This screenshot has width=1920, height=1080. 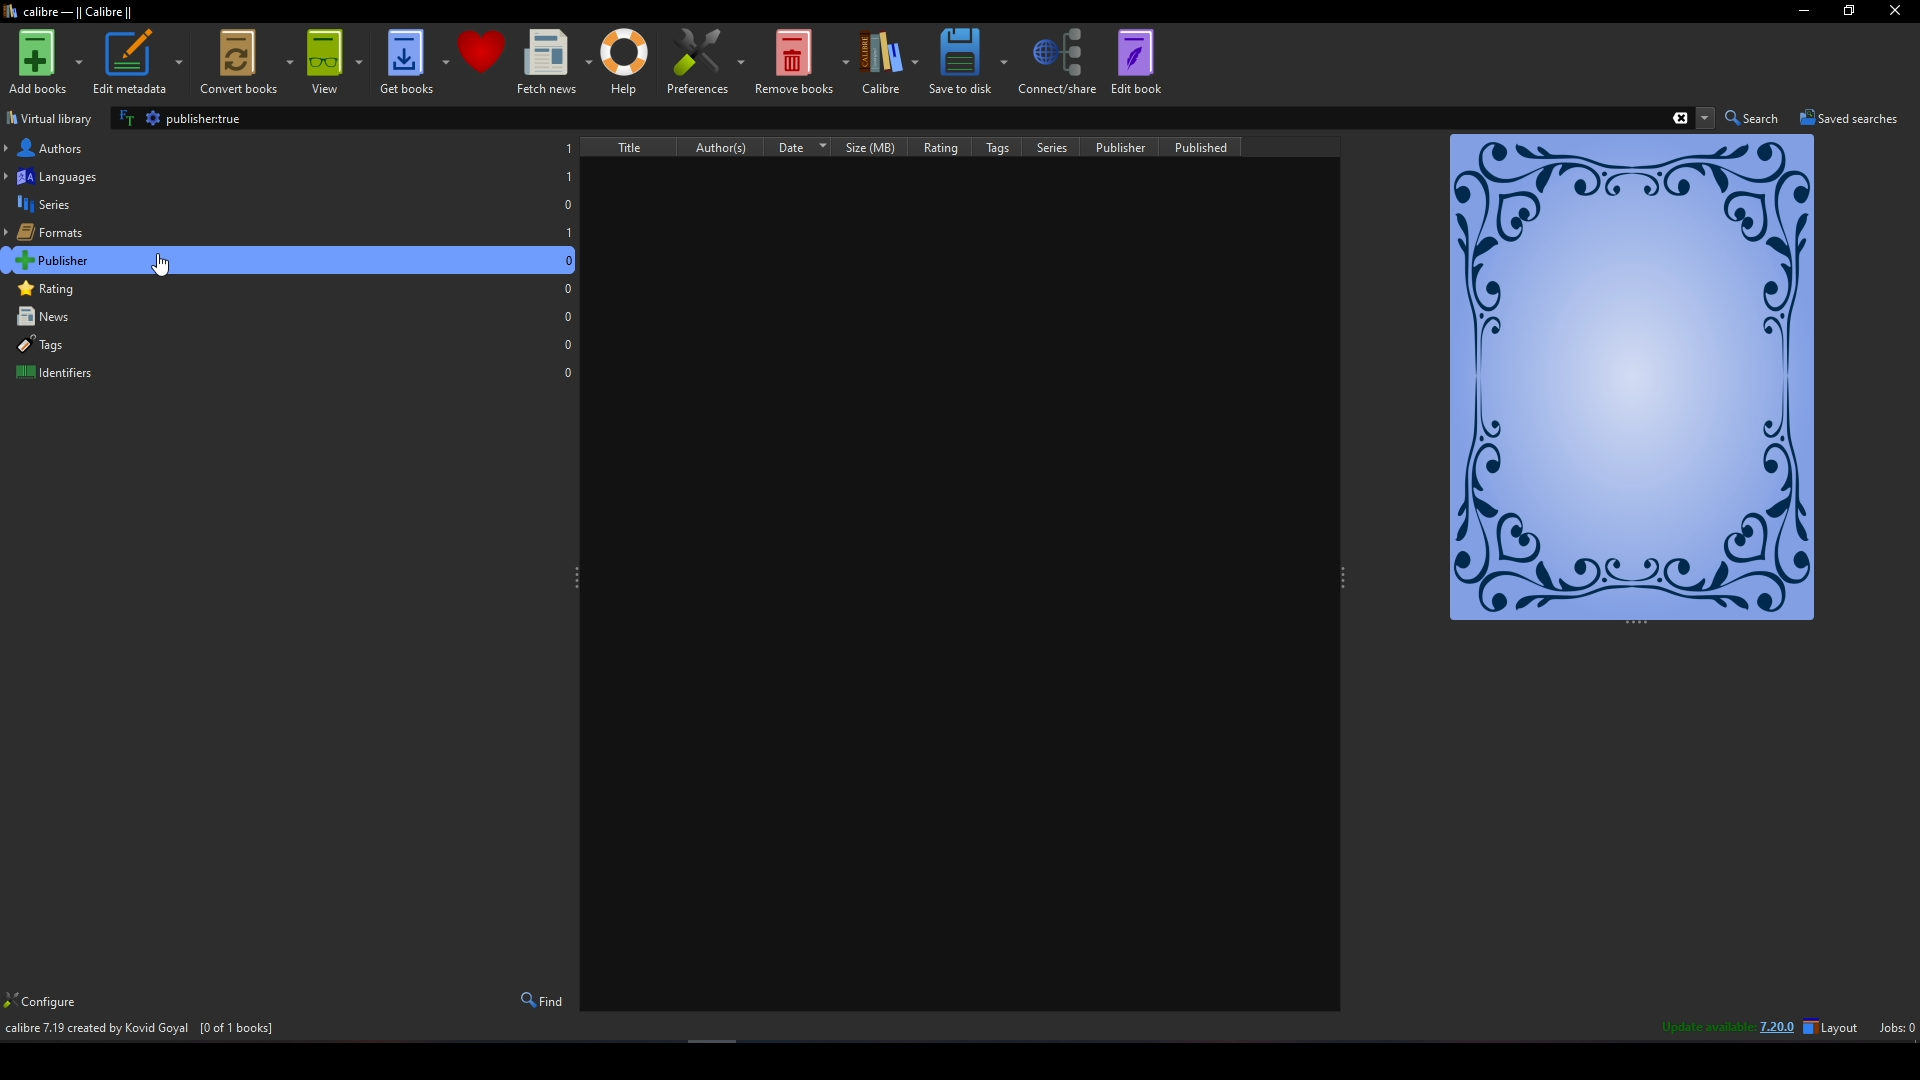 What do you see at coordinates (1136, 60) in the screenshot?
I see `Edit book` at bounding box center [1136, 60].